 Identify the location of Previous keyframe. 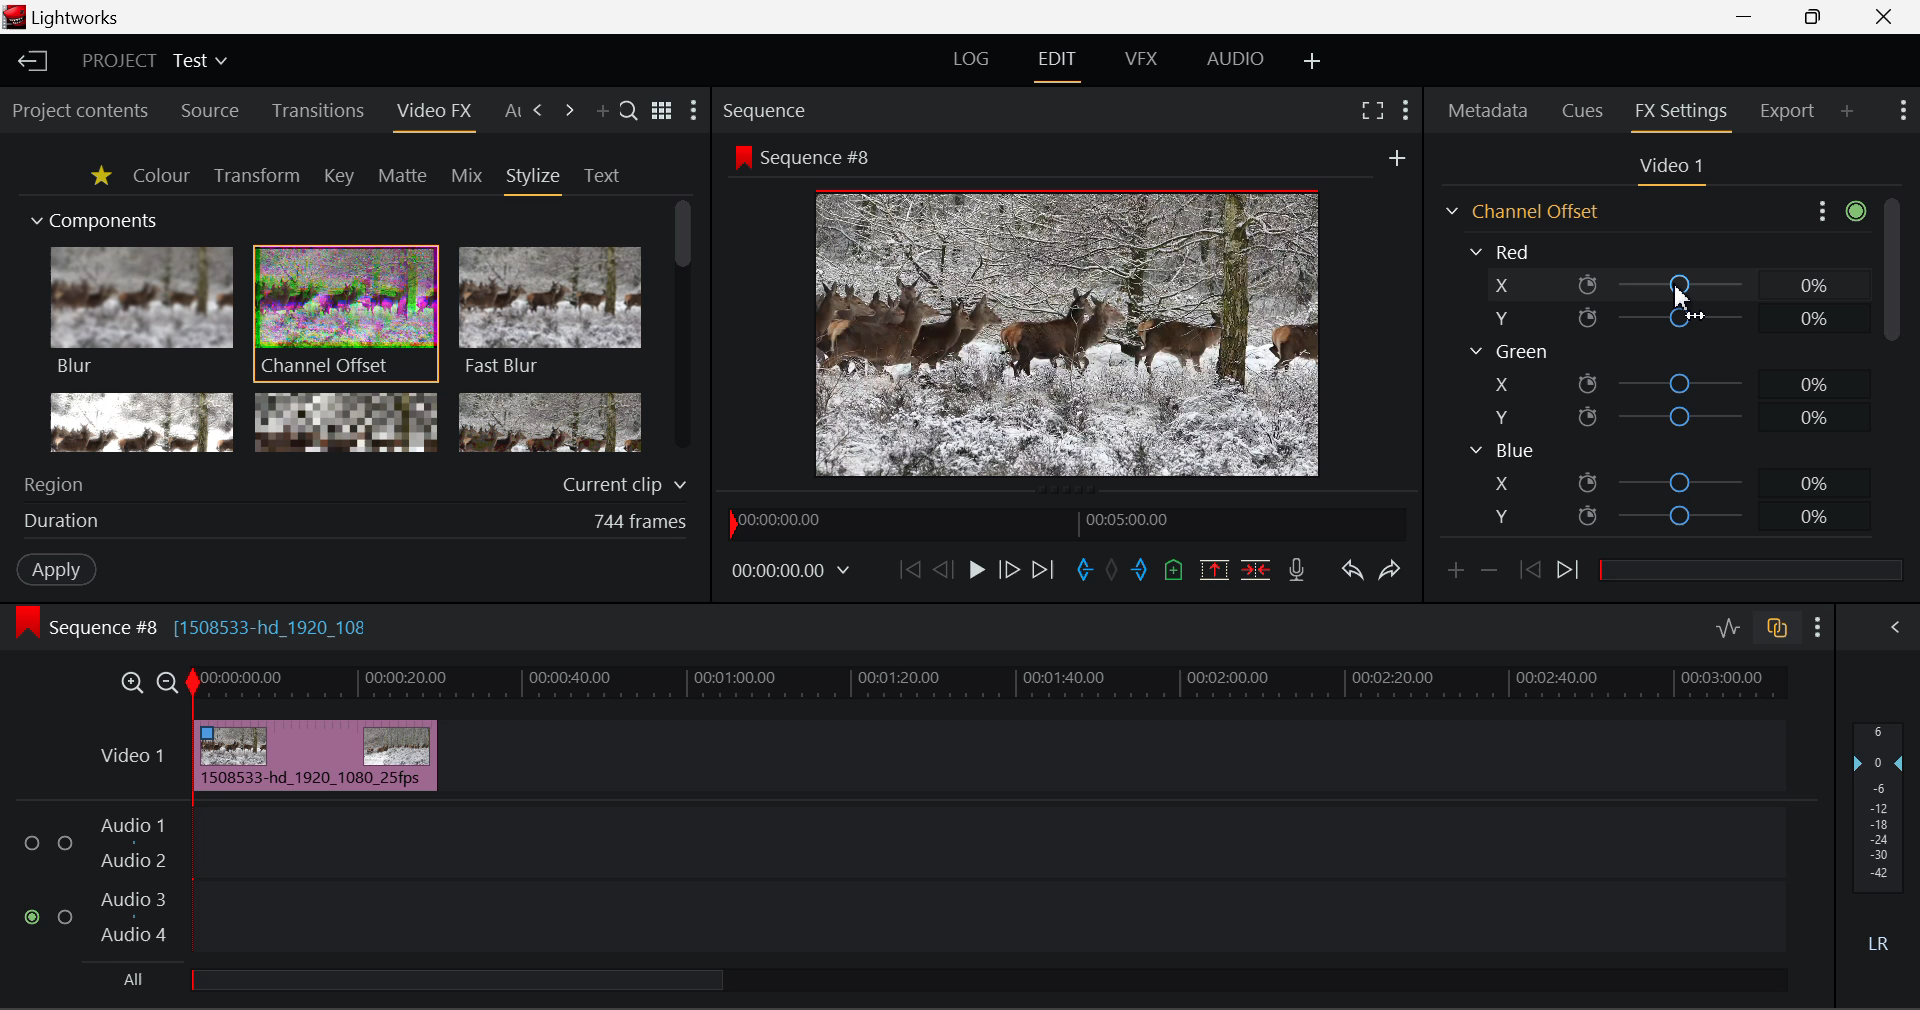
(1531, 571).